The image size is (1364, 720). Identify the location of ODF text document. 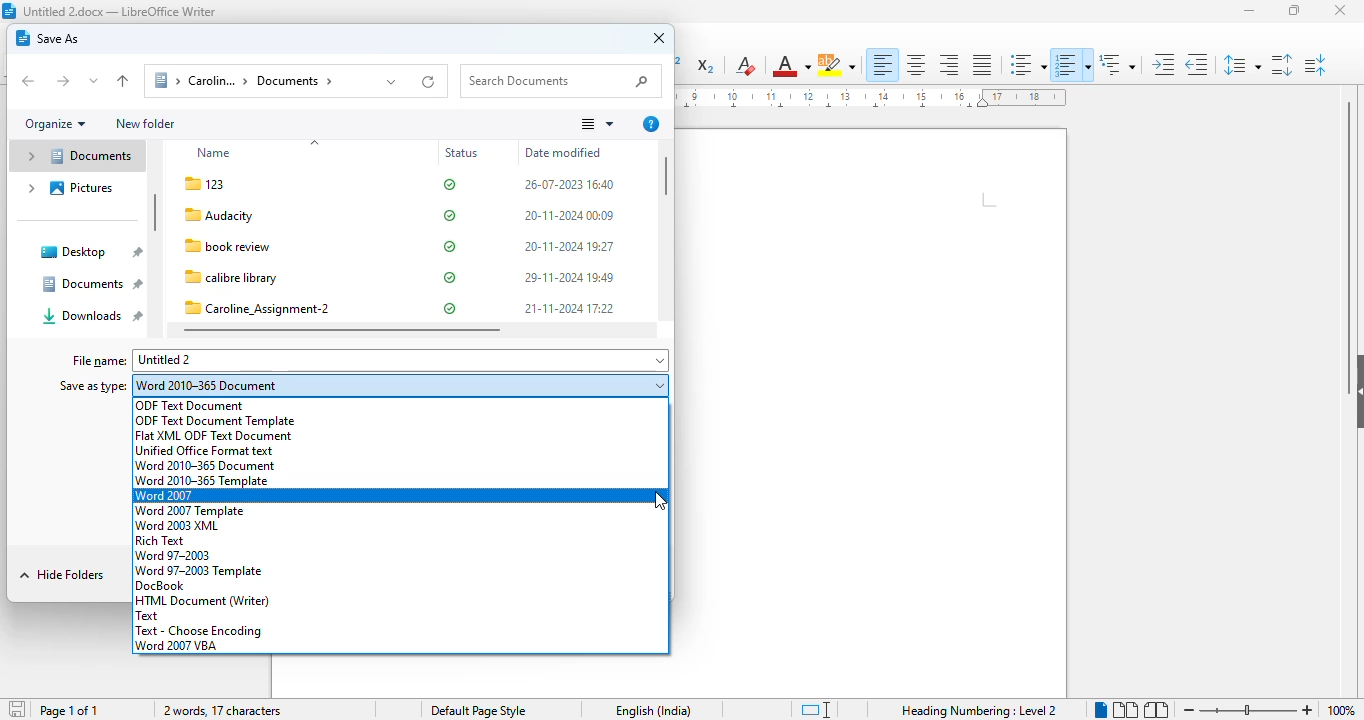
(191, 405).